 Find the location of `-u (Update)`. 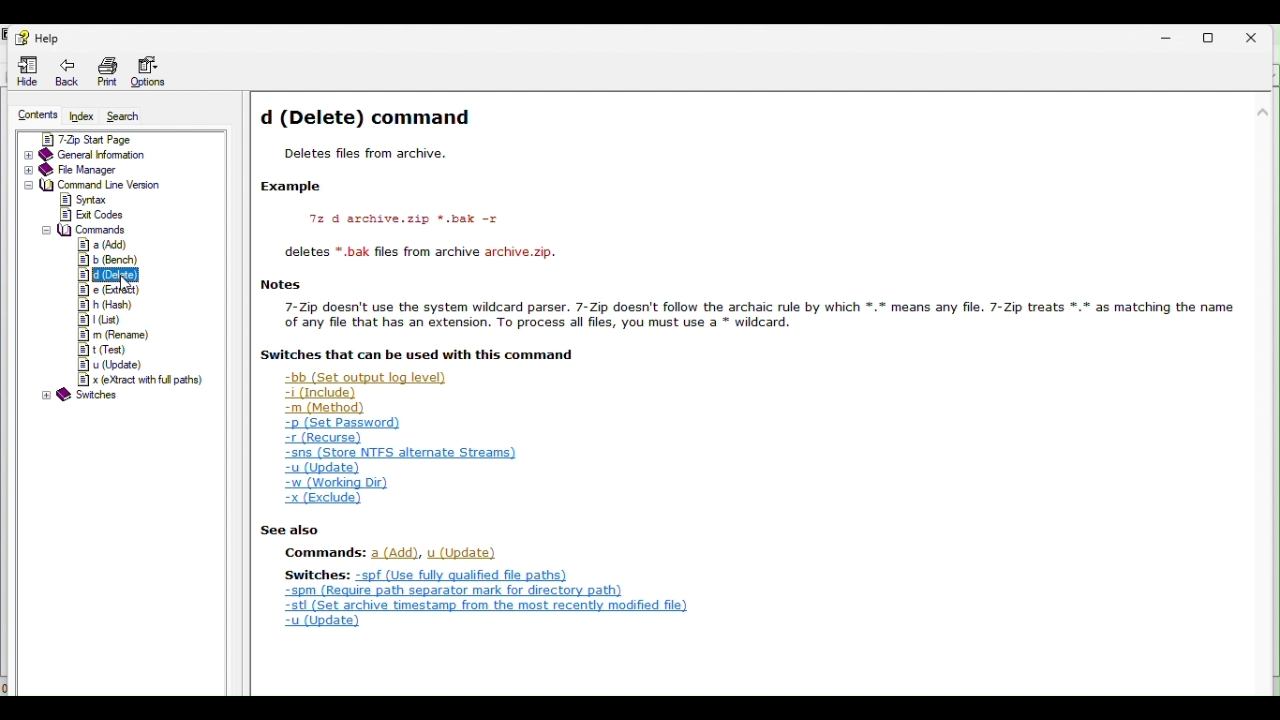

-u (Update) is located at coordinates (318, 466).